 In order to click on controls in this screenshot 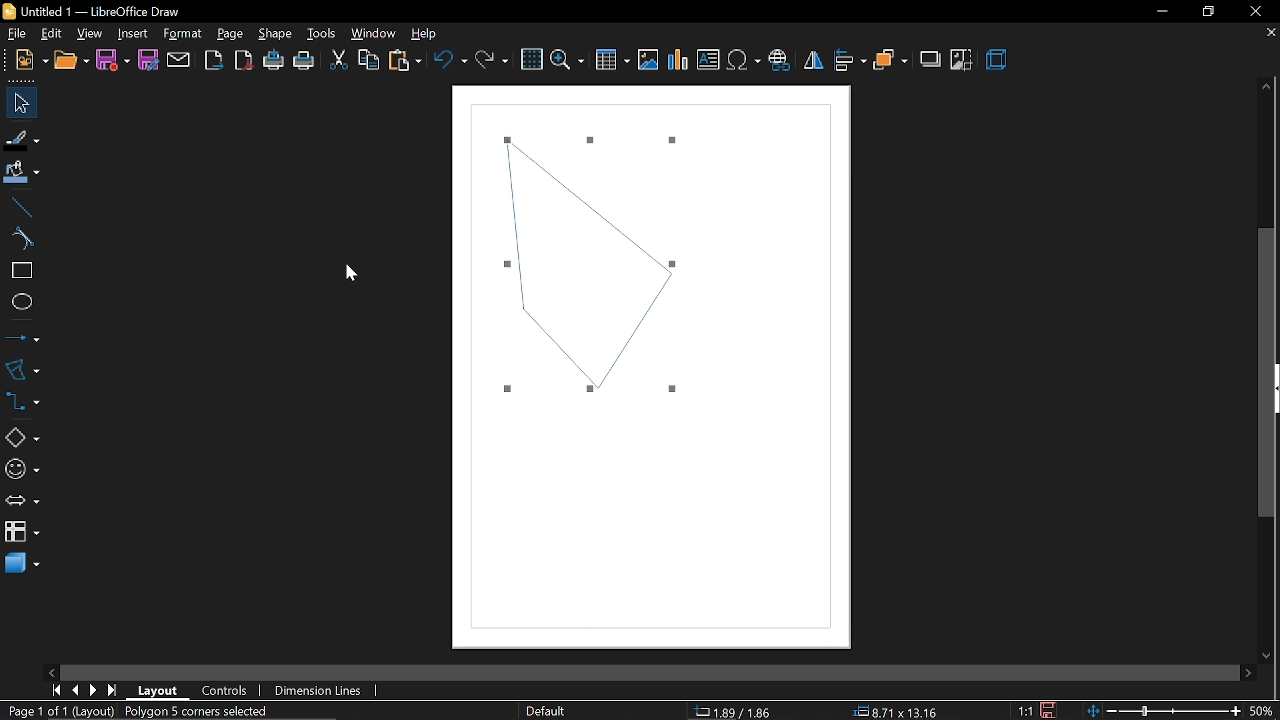, I will do `click(228, 689)`.